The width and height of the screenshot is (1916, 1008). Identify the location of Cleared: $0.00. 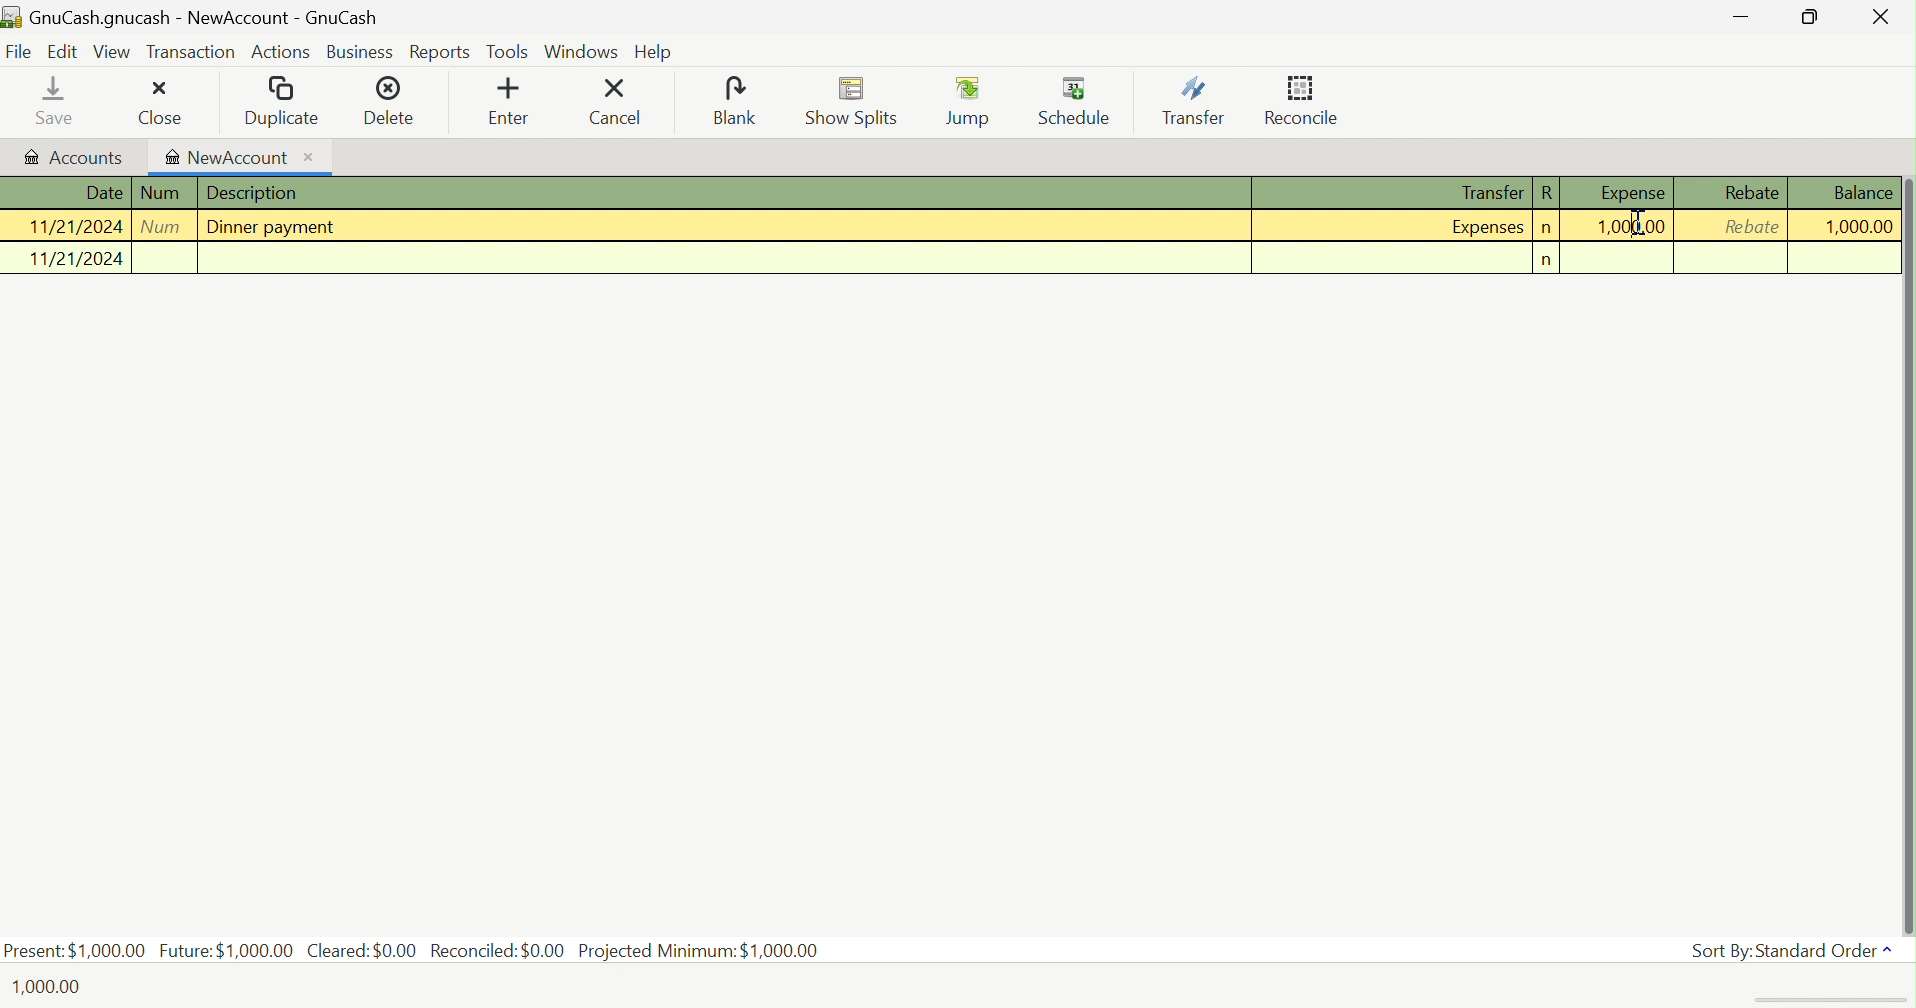
(362, 951).